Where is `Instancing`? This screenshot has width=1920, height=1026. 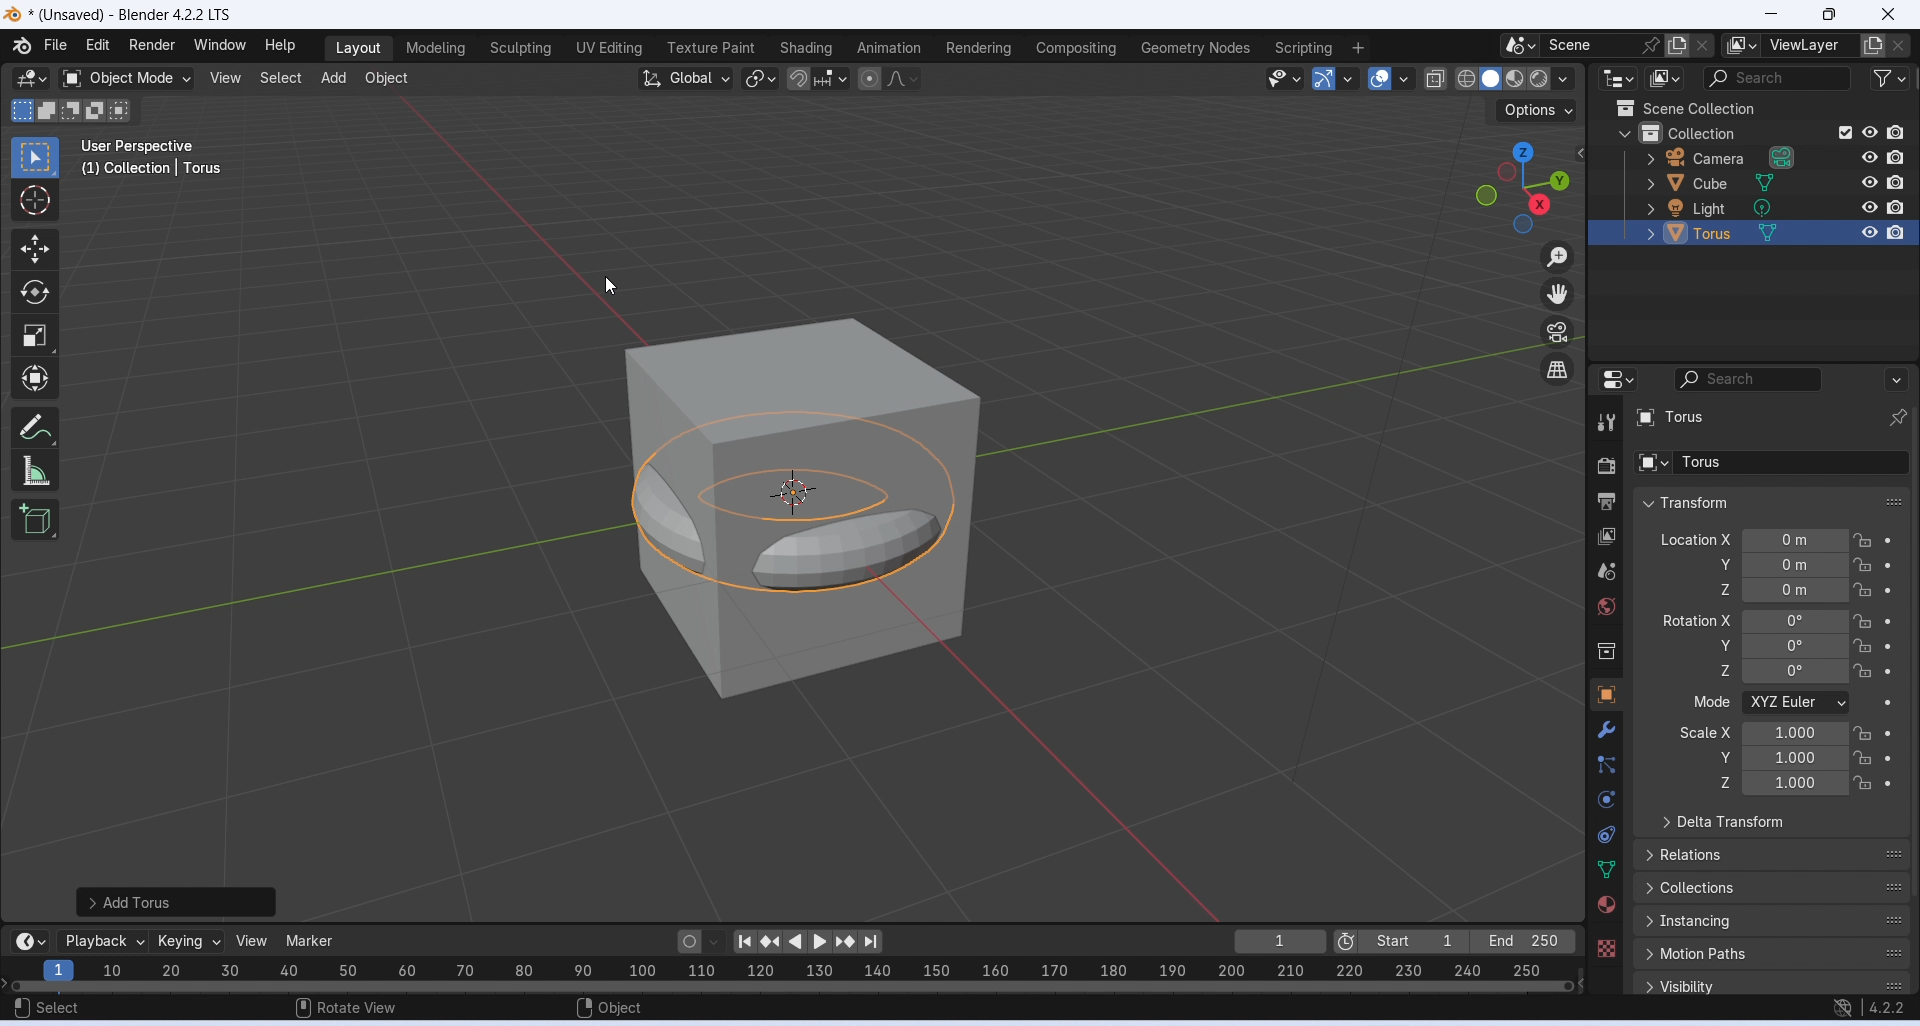 Instancing is located at coordinates (1773, 922).